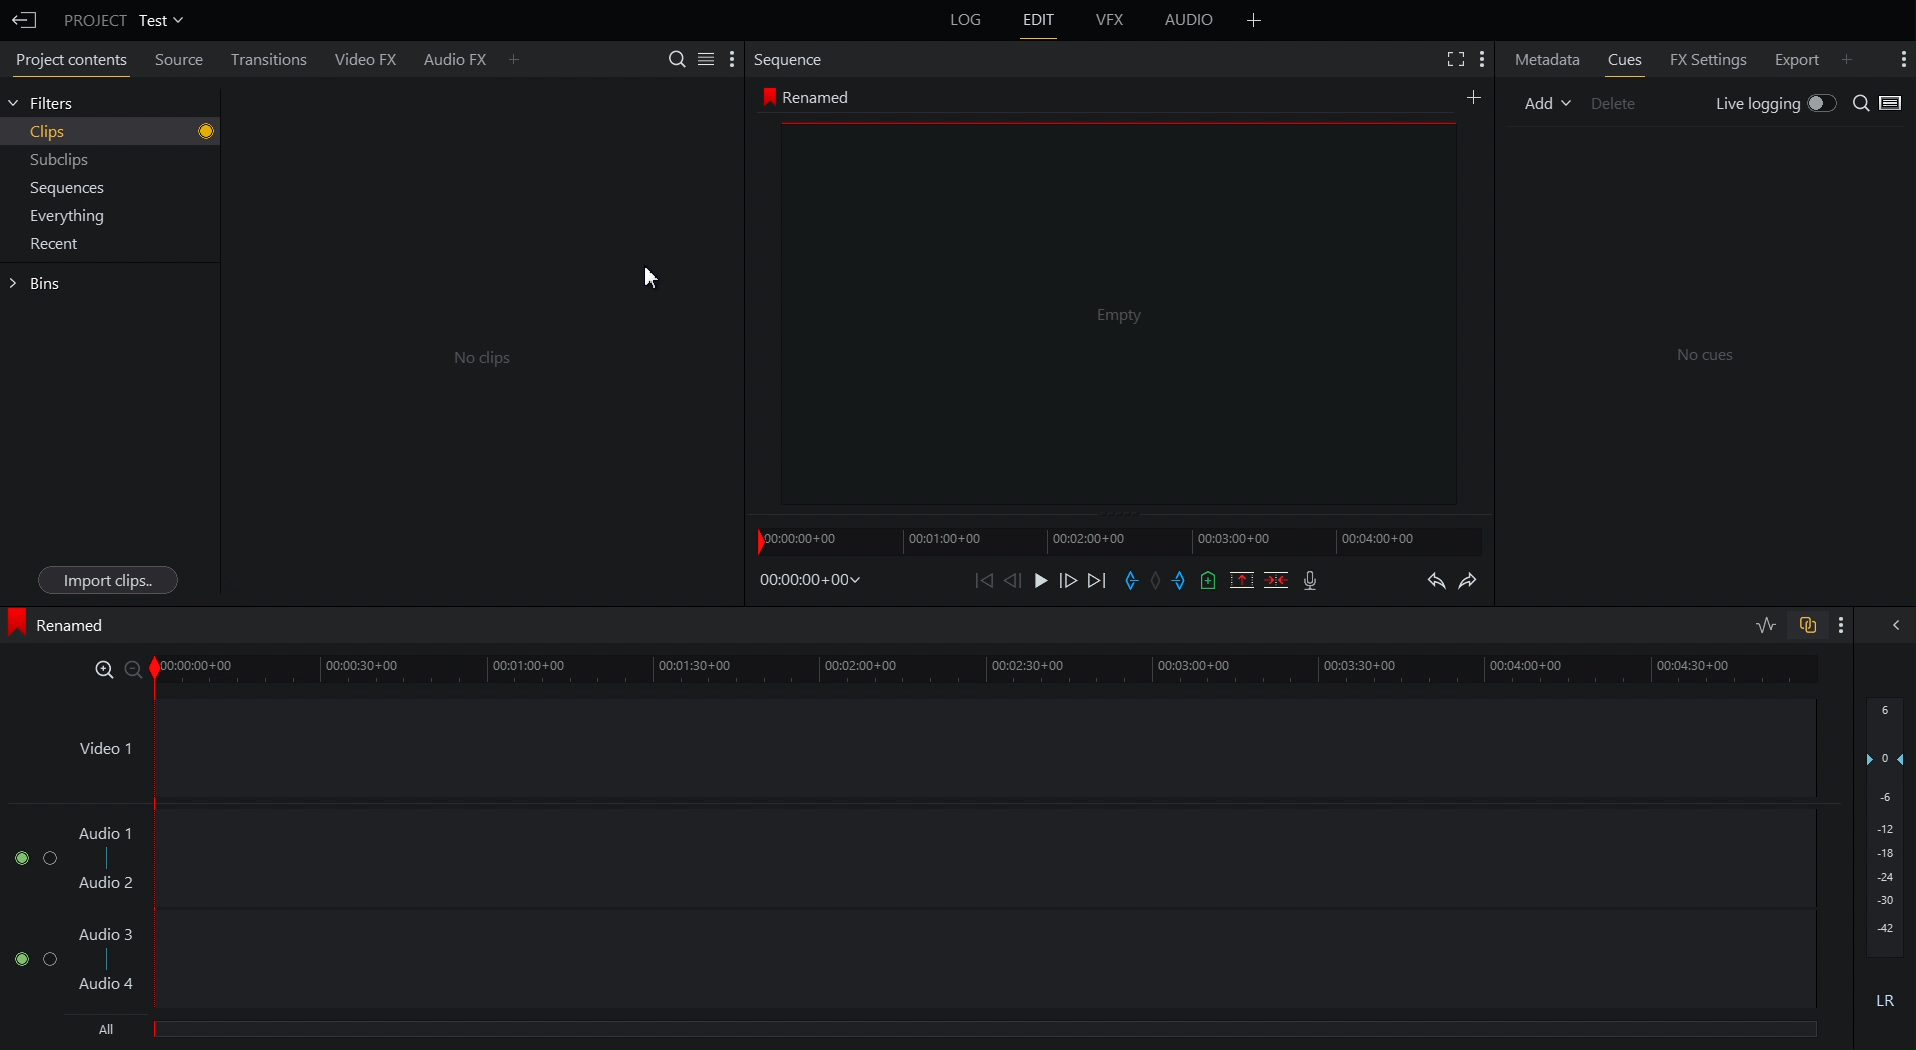 This screenshot has width=1916, height=1050. What do you see at coordinates (808, 583) in the screenshot?
I see `Timestamp` at bounding box center [808, 583].